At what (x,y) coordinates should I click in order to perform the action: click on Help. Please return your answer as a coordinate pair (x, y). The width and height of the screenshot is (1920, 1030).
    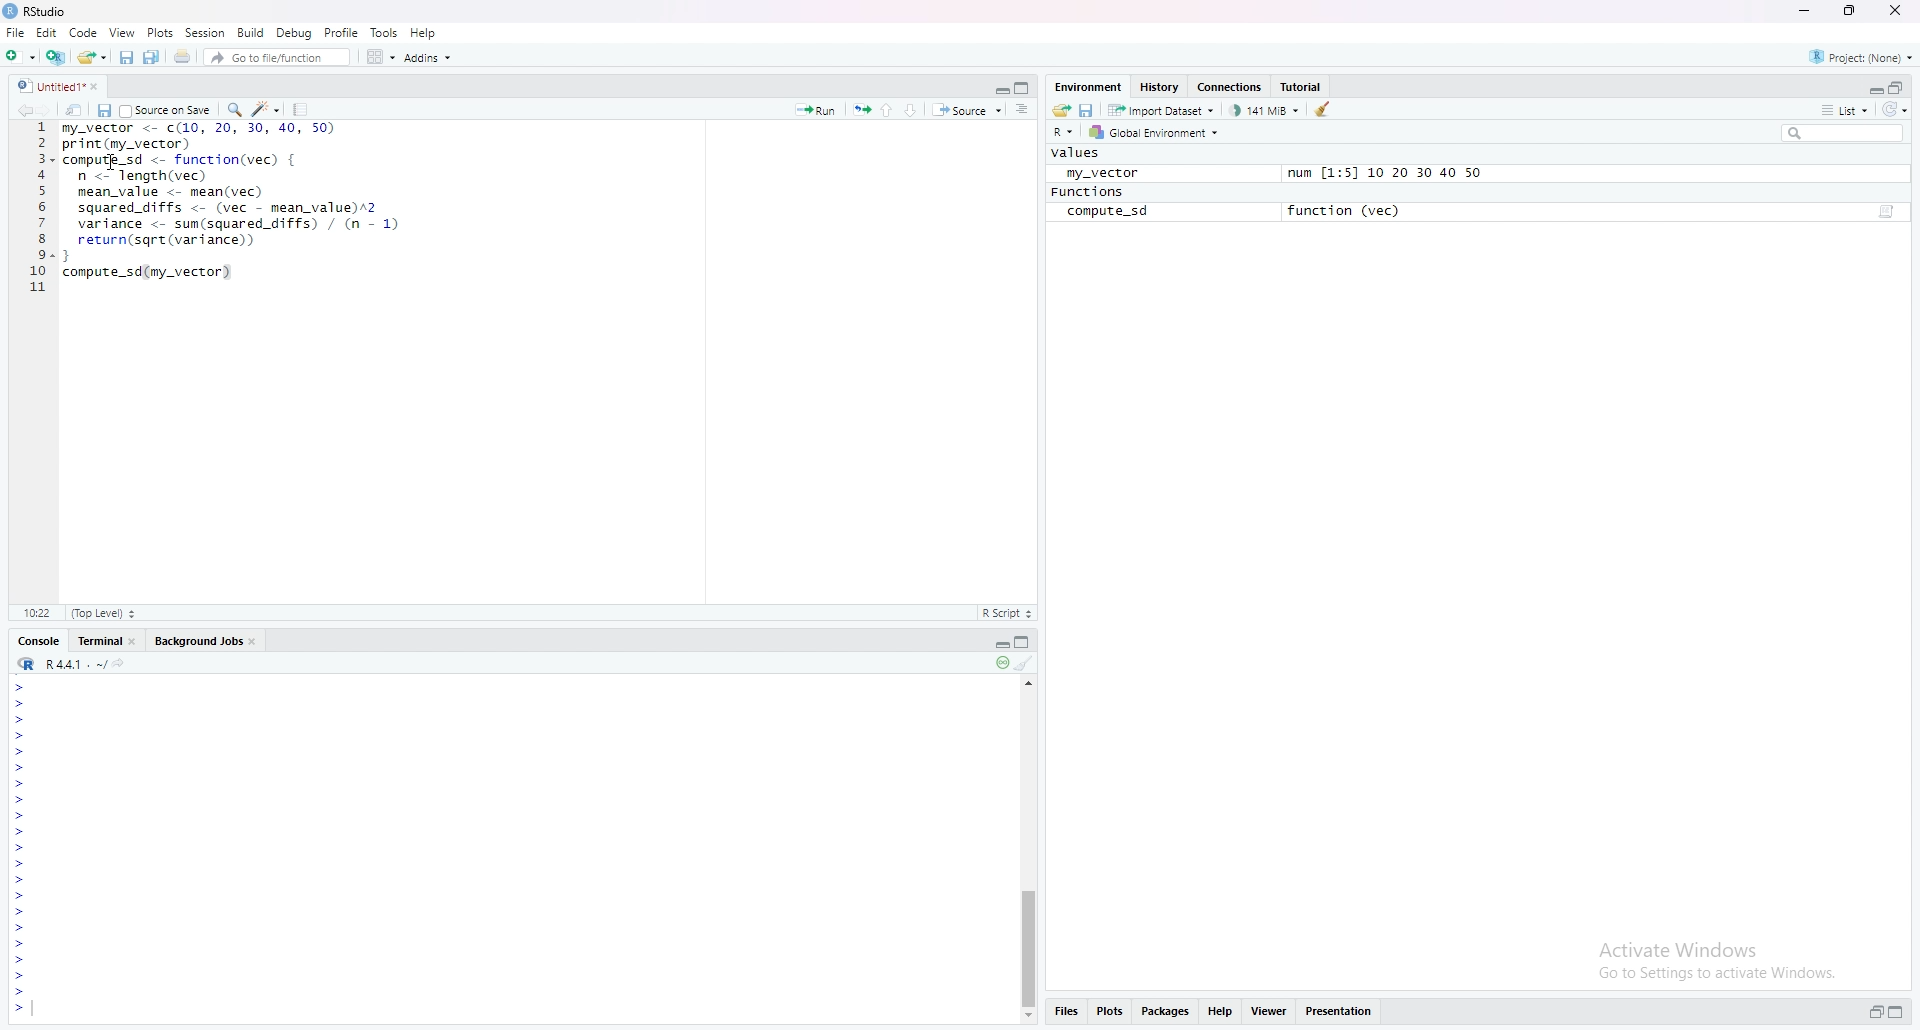
    Looking at the image, I should click on (424, 30).